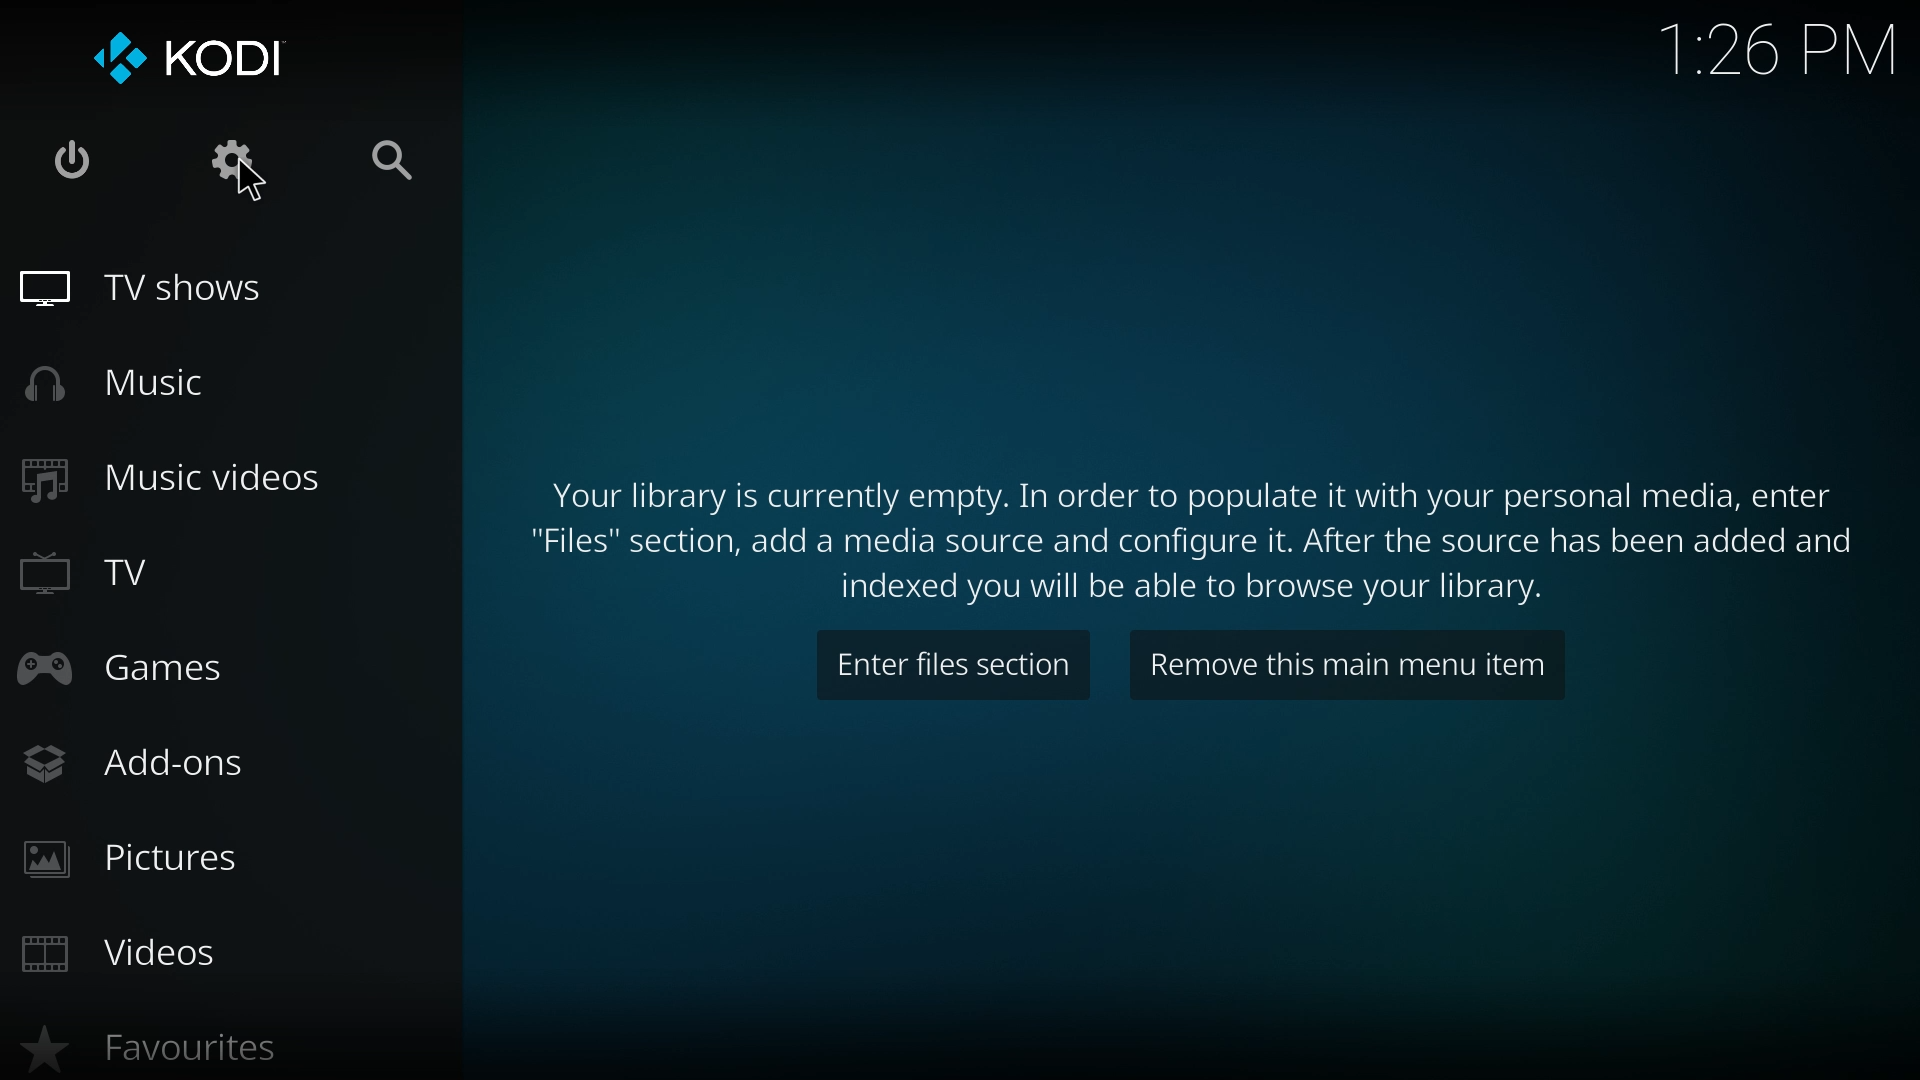  What do you see at coordinates (1191, 537) in the screenshot?
I see `info` at bounding box center [1191, 537].